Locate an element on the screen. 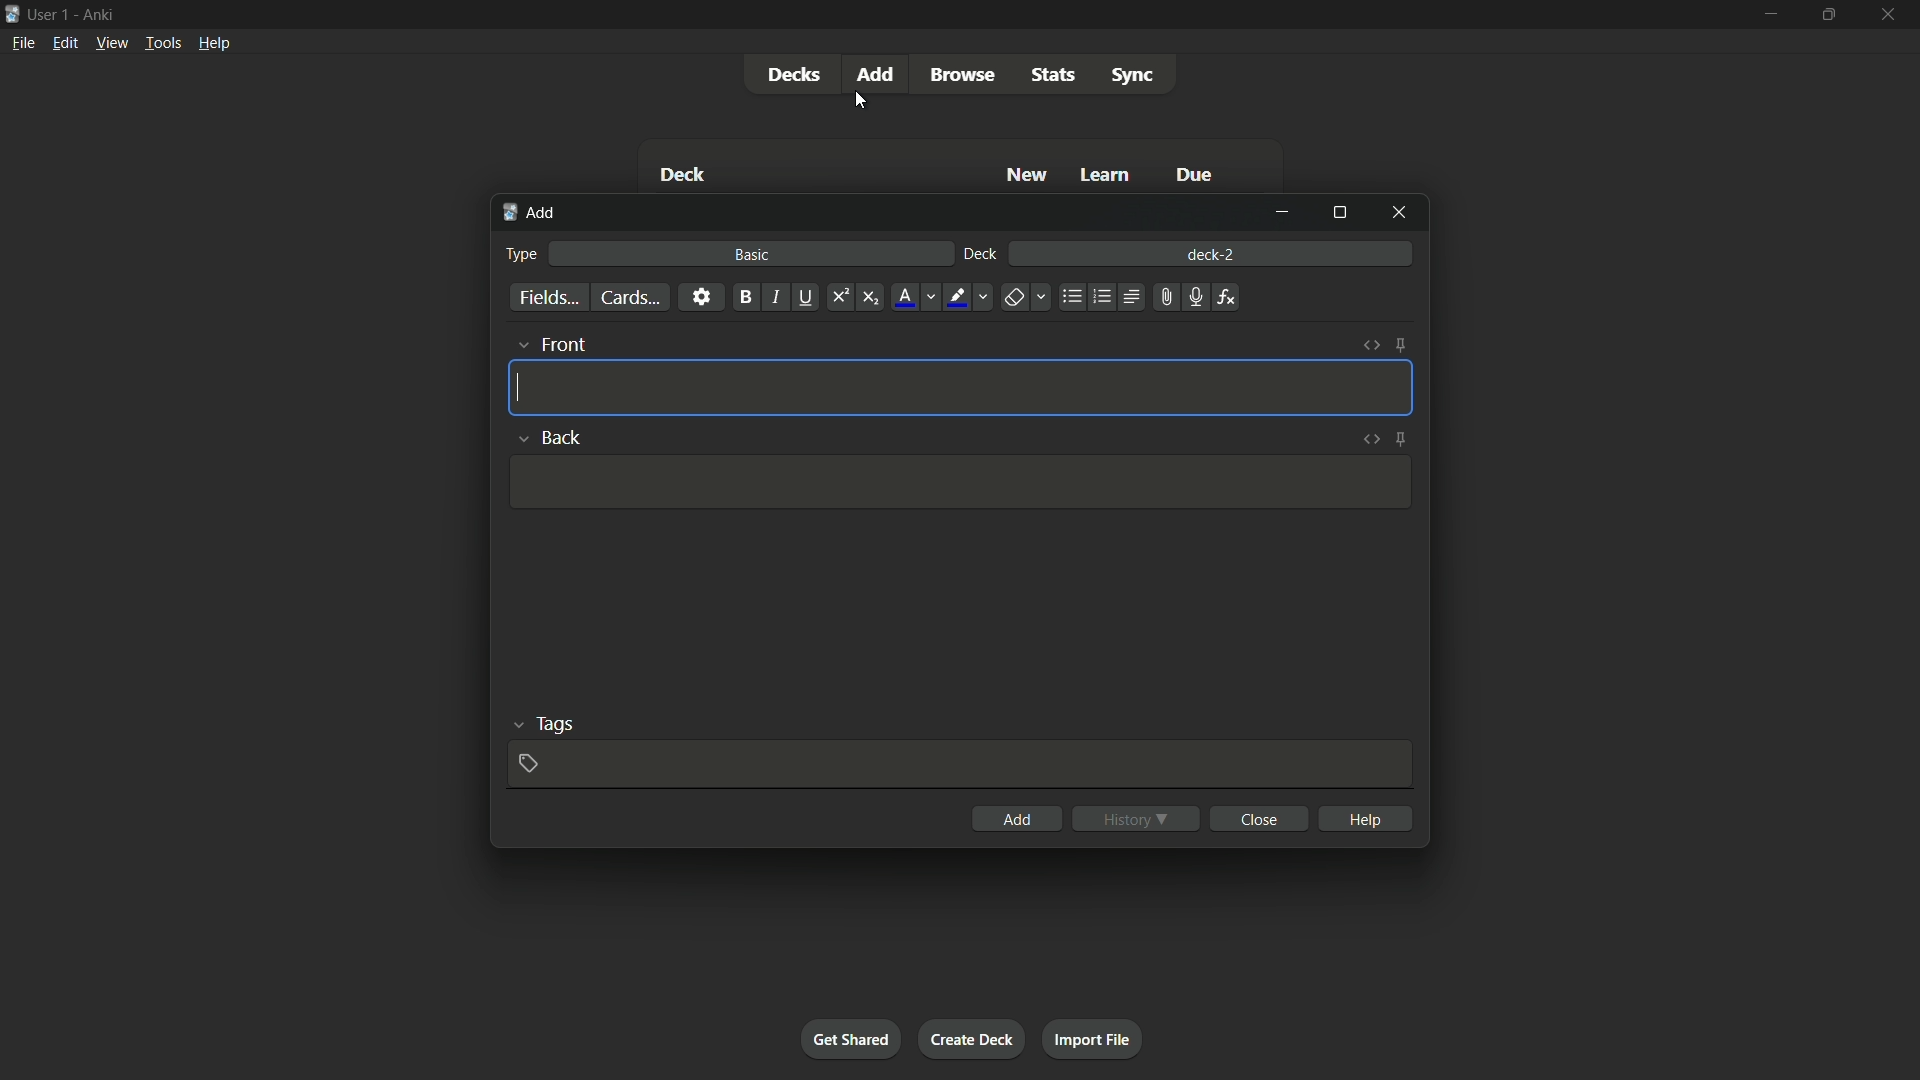 The width and height of the screenshot is (1920, 1080). deck is located at coordinates (687, 174).